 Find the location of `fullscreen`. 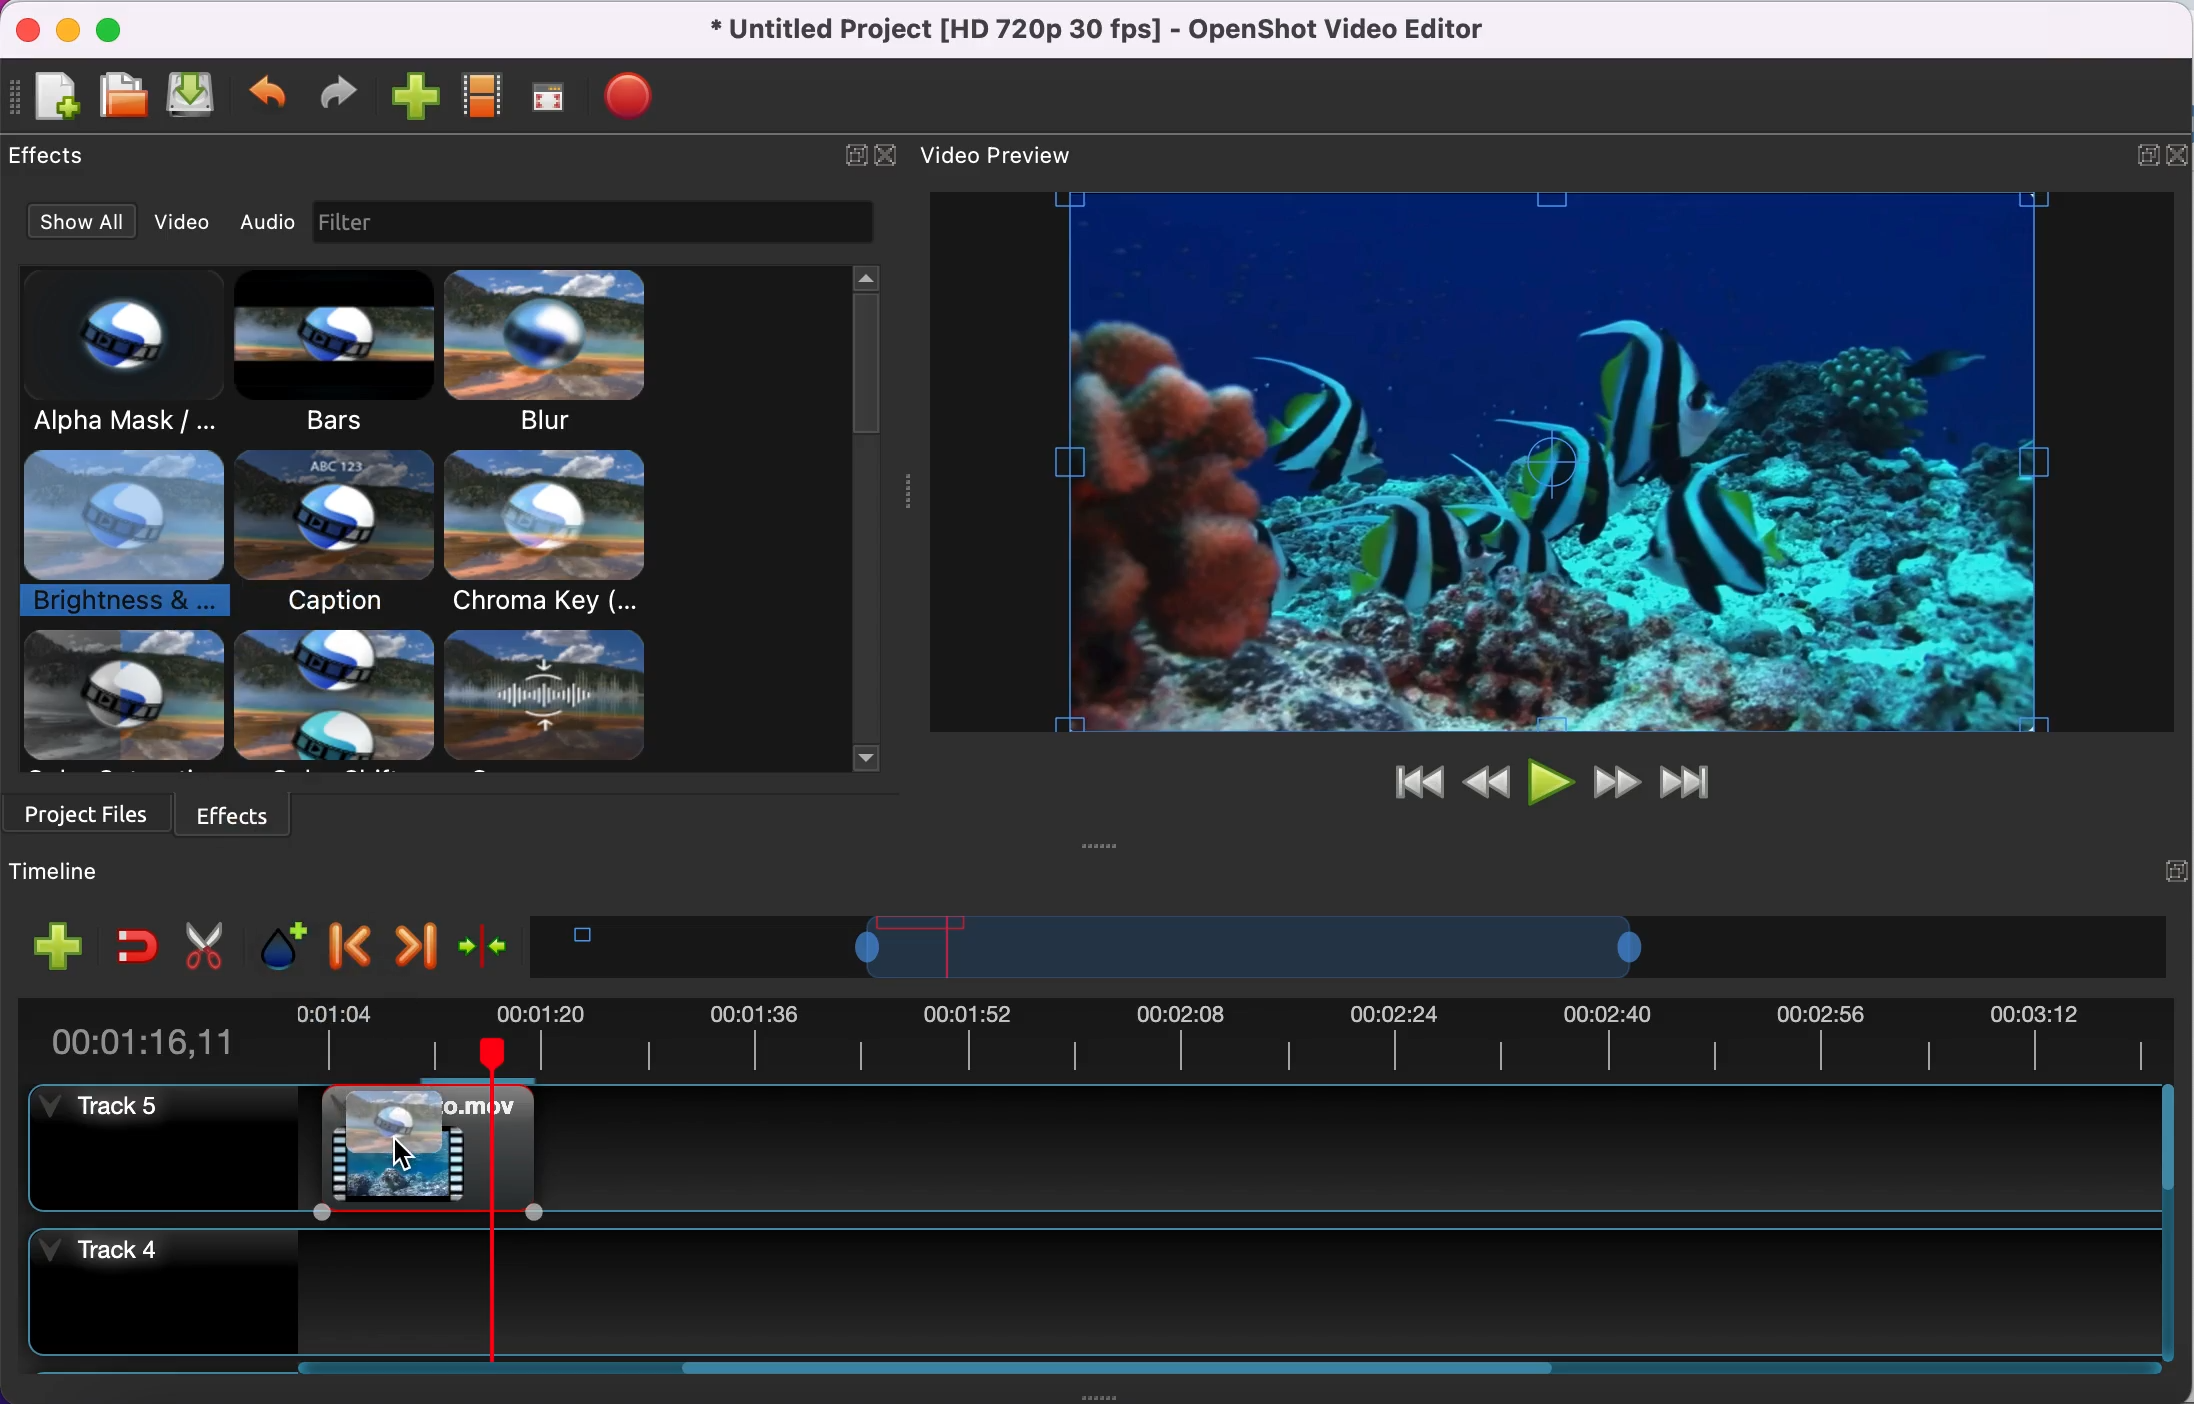

fullscreen is located at coordinates (546, 101).